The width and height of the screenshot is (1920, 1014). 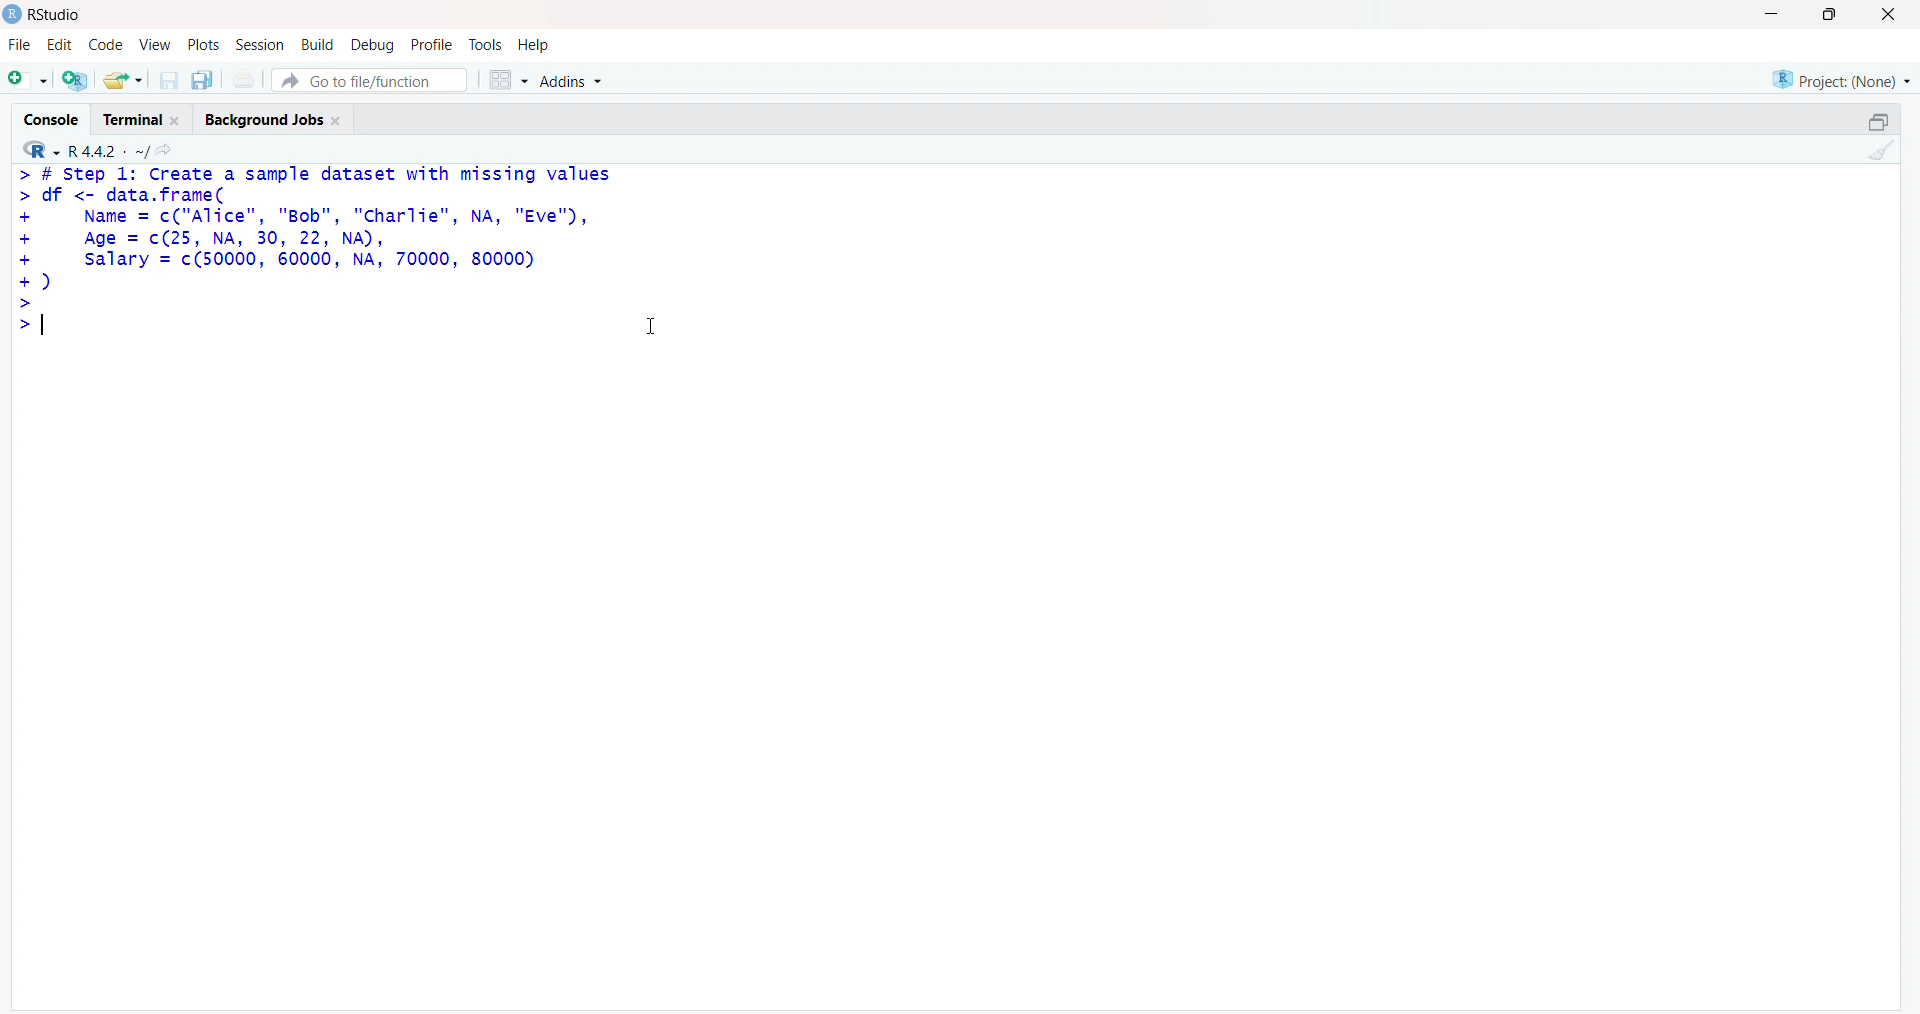 I want to click on Debug, so click(x=374, y=43).